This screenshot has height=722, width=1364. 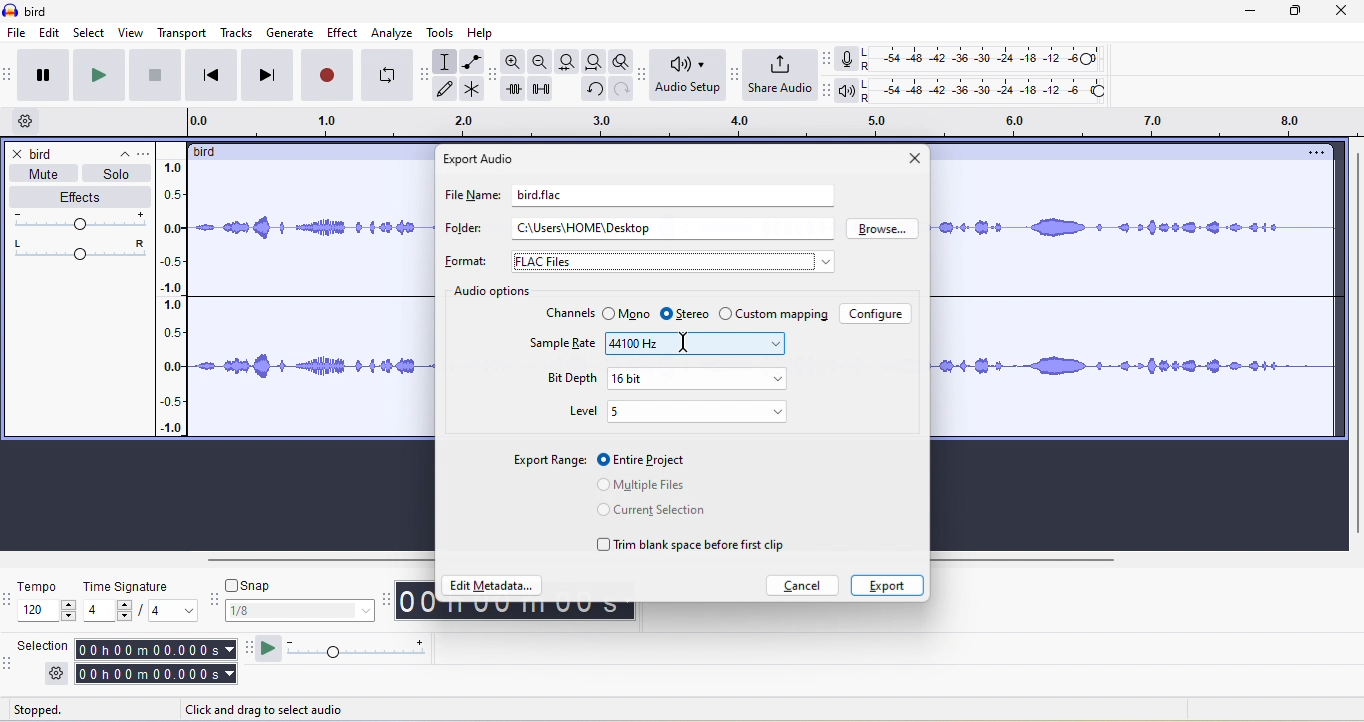 I want to click on audacity audio setup toolbar, so click(x=640, y=75).